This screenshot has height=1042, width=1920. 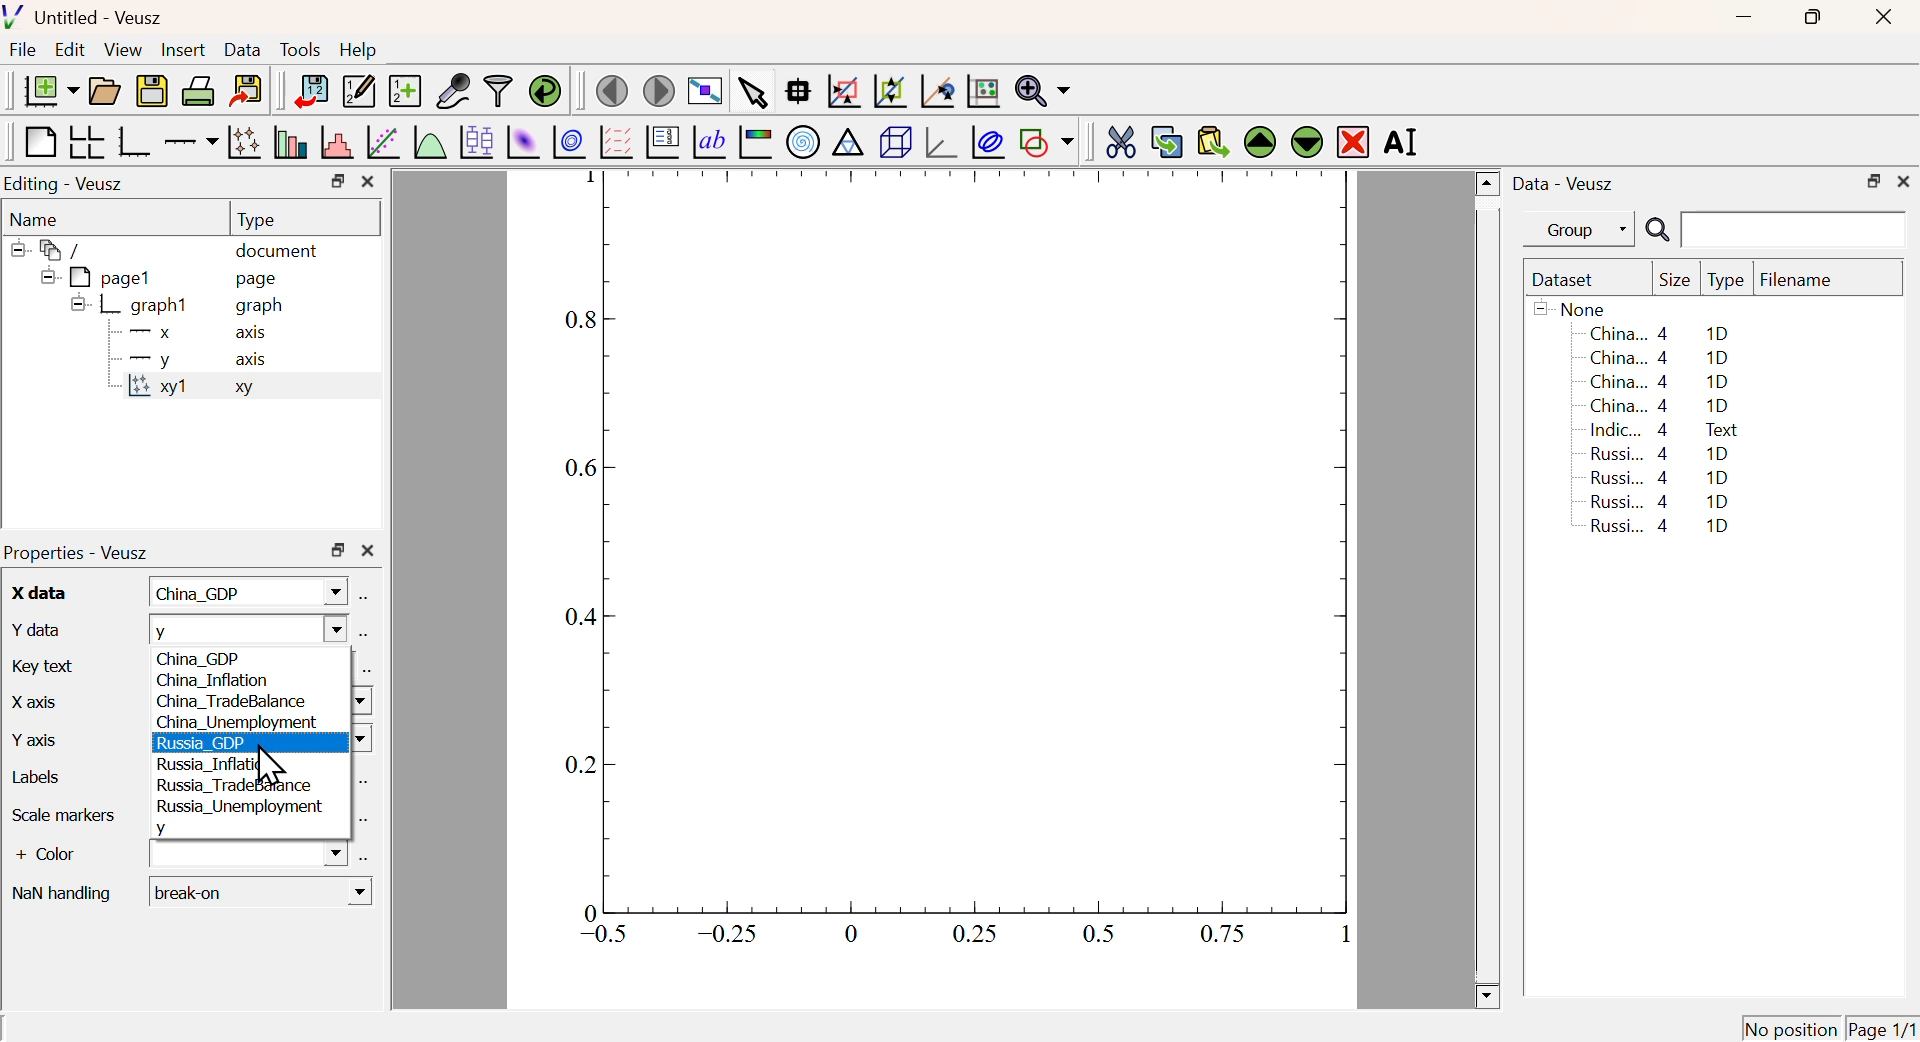 I want to click on Restore Down, so click(x=338, y=550).